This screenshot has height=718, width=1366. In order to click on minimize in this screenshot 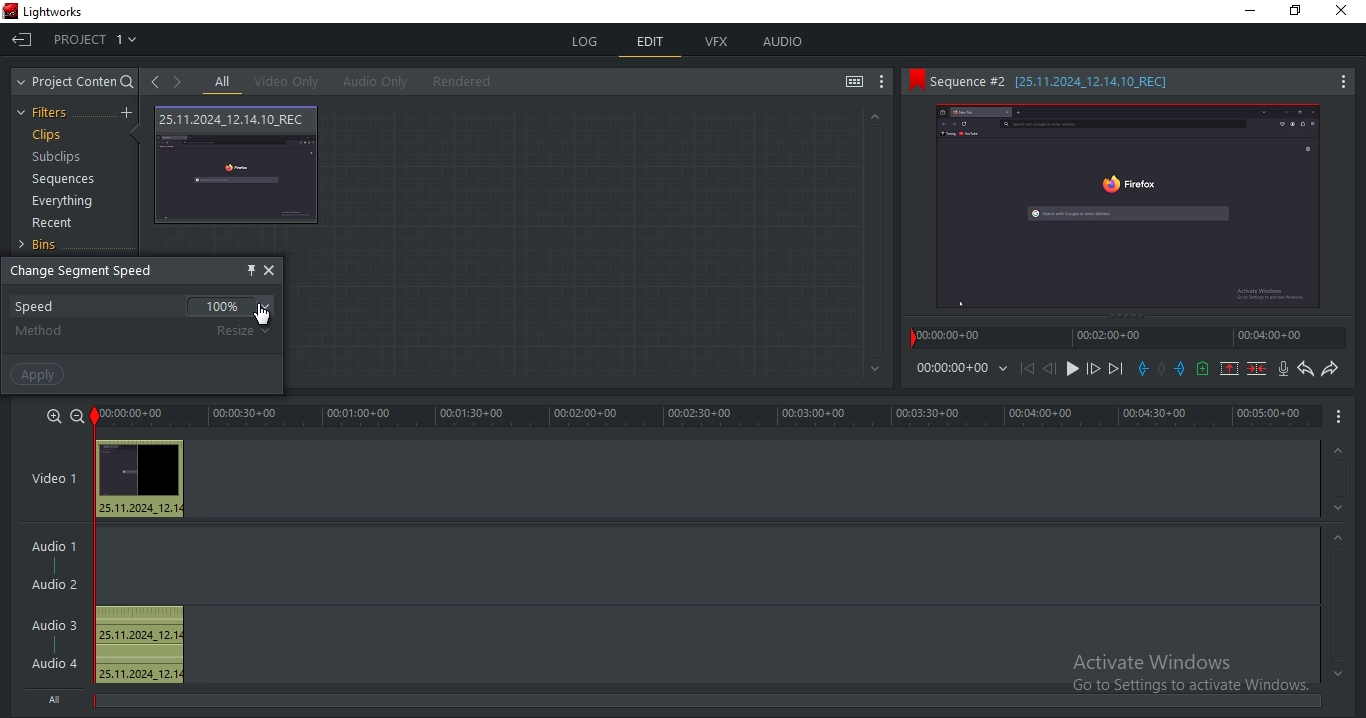, I will do `click(1253, 14)`.